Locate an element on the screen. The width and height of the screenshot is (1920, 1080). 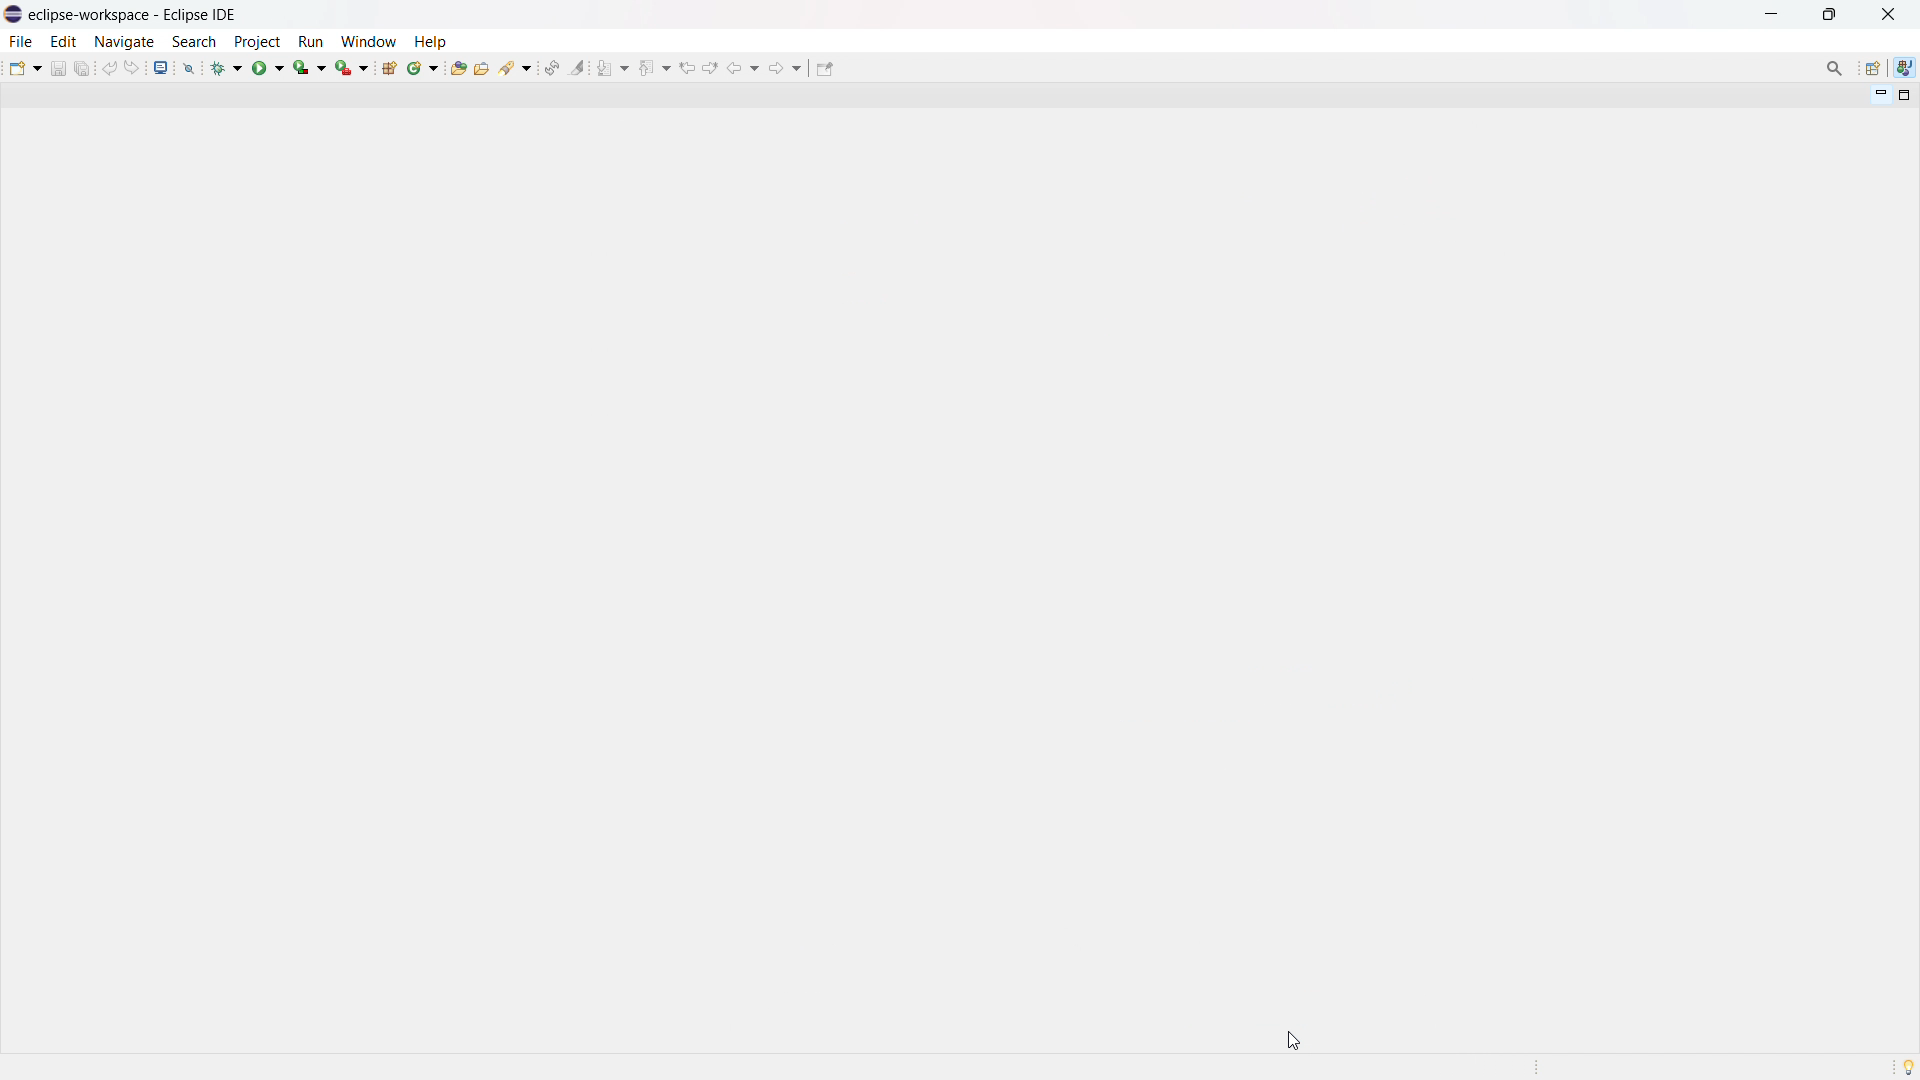
run last tool is located at coordinates (353, 67).